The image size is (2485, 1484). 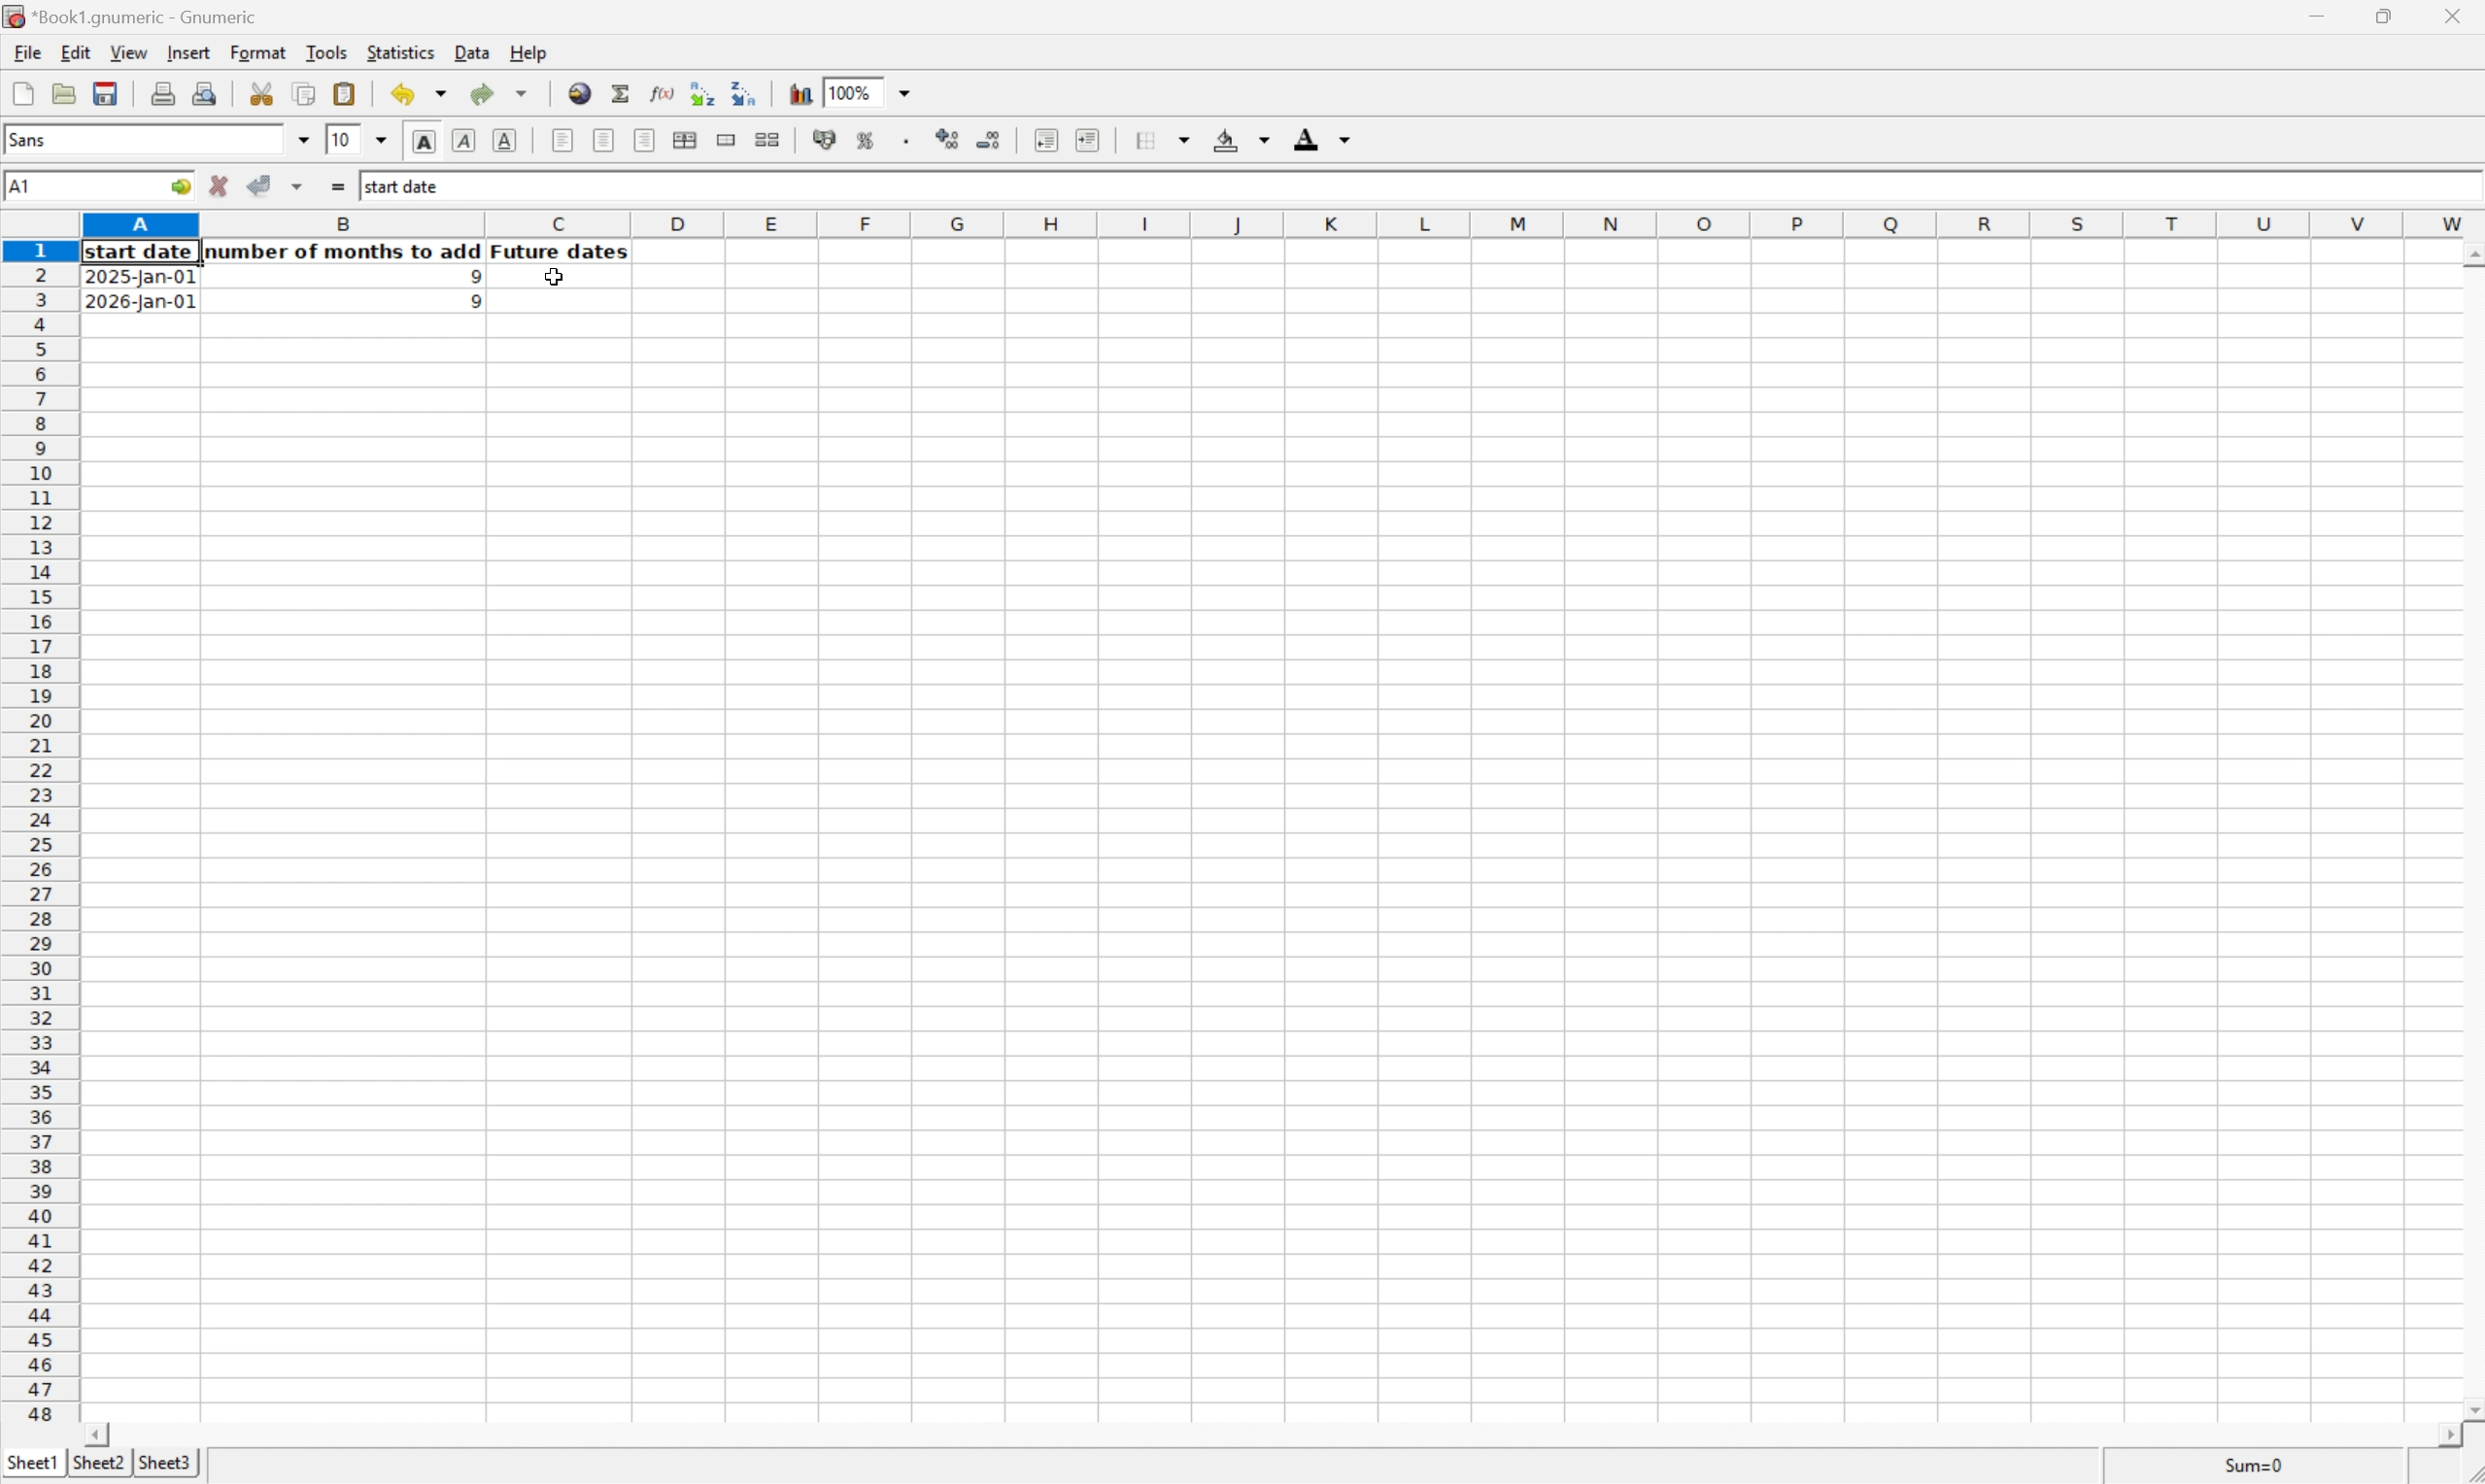 I want to click on Cut selection, so click(x=264, y=91).